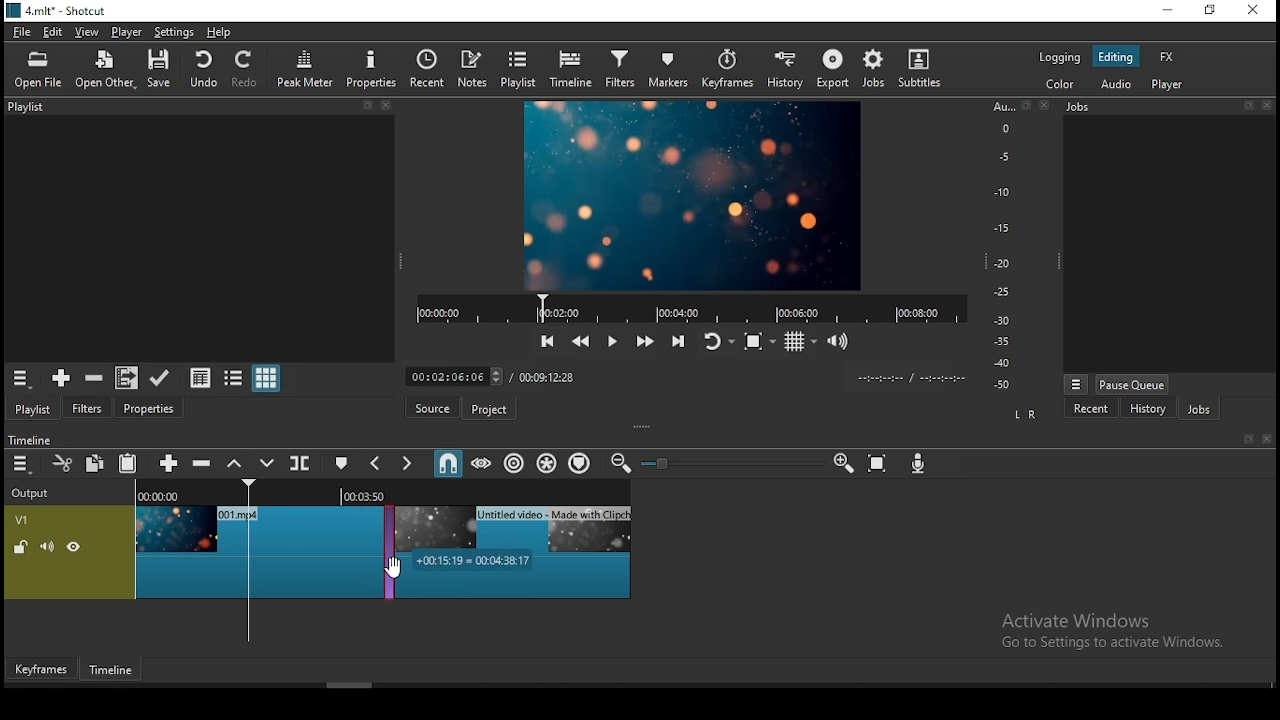  What do you see at coordinates (447, 464) in the screenshot?
I see `snap` at bounding box center [447, 464].